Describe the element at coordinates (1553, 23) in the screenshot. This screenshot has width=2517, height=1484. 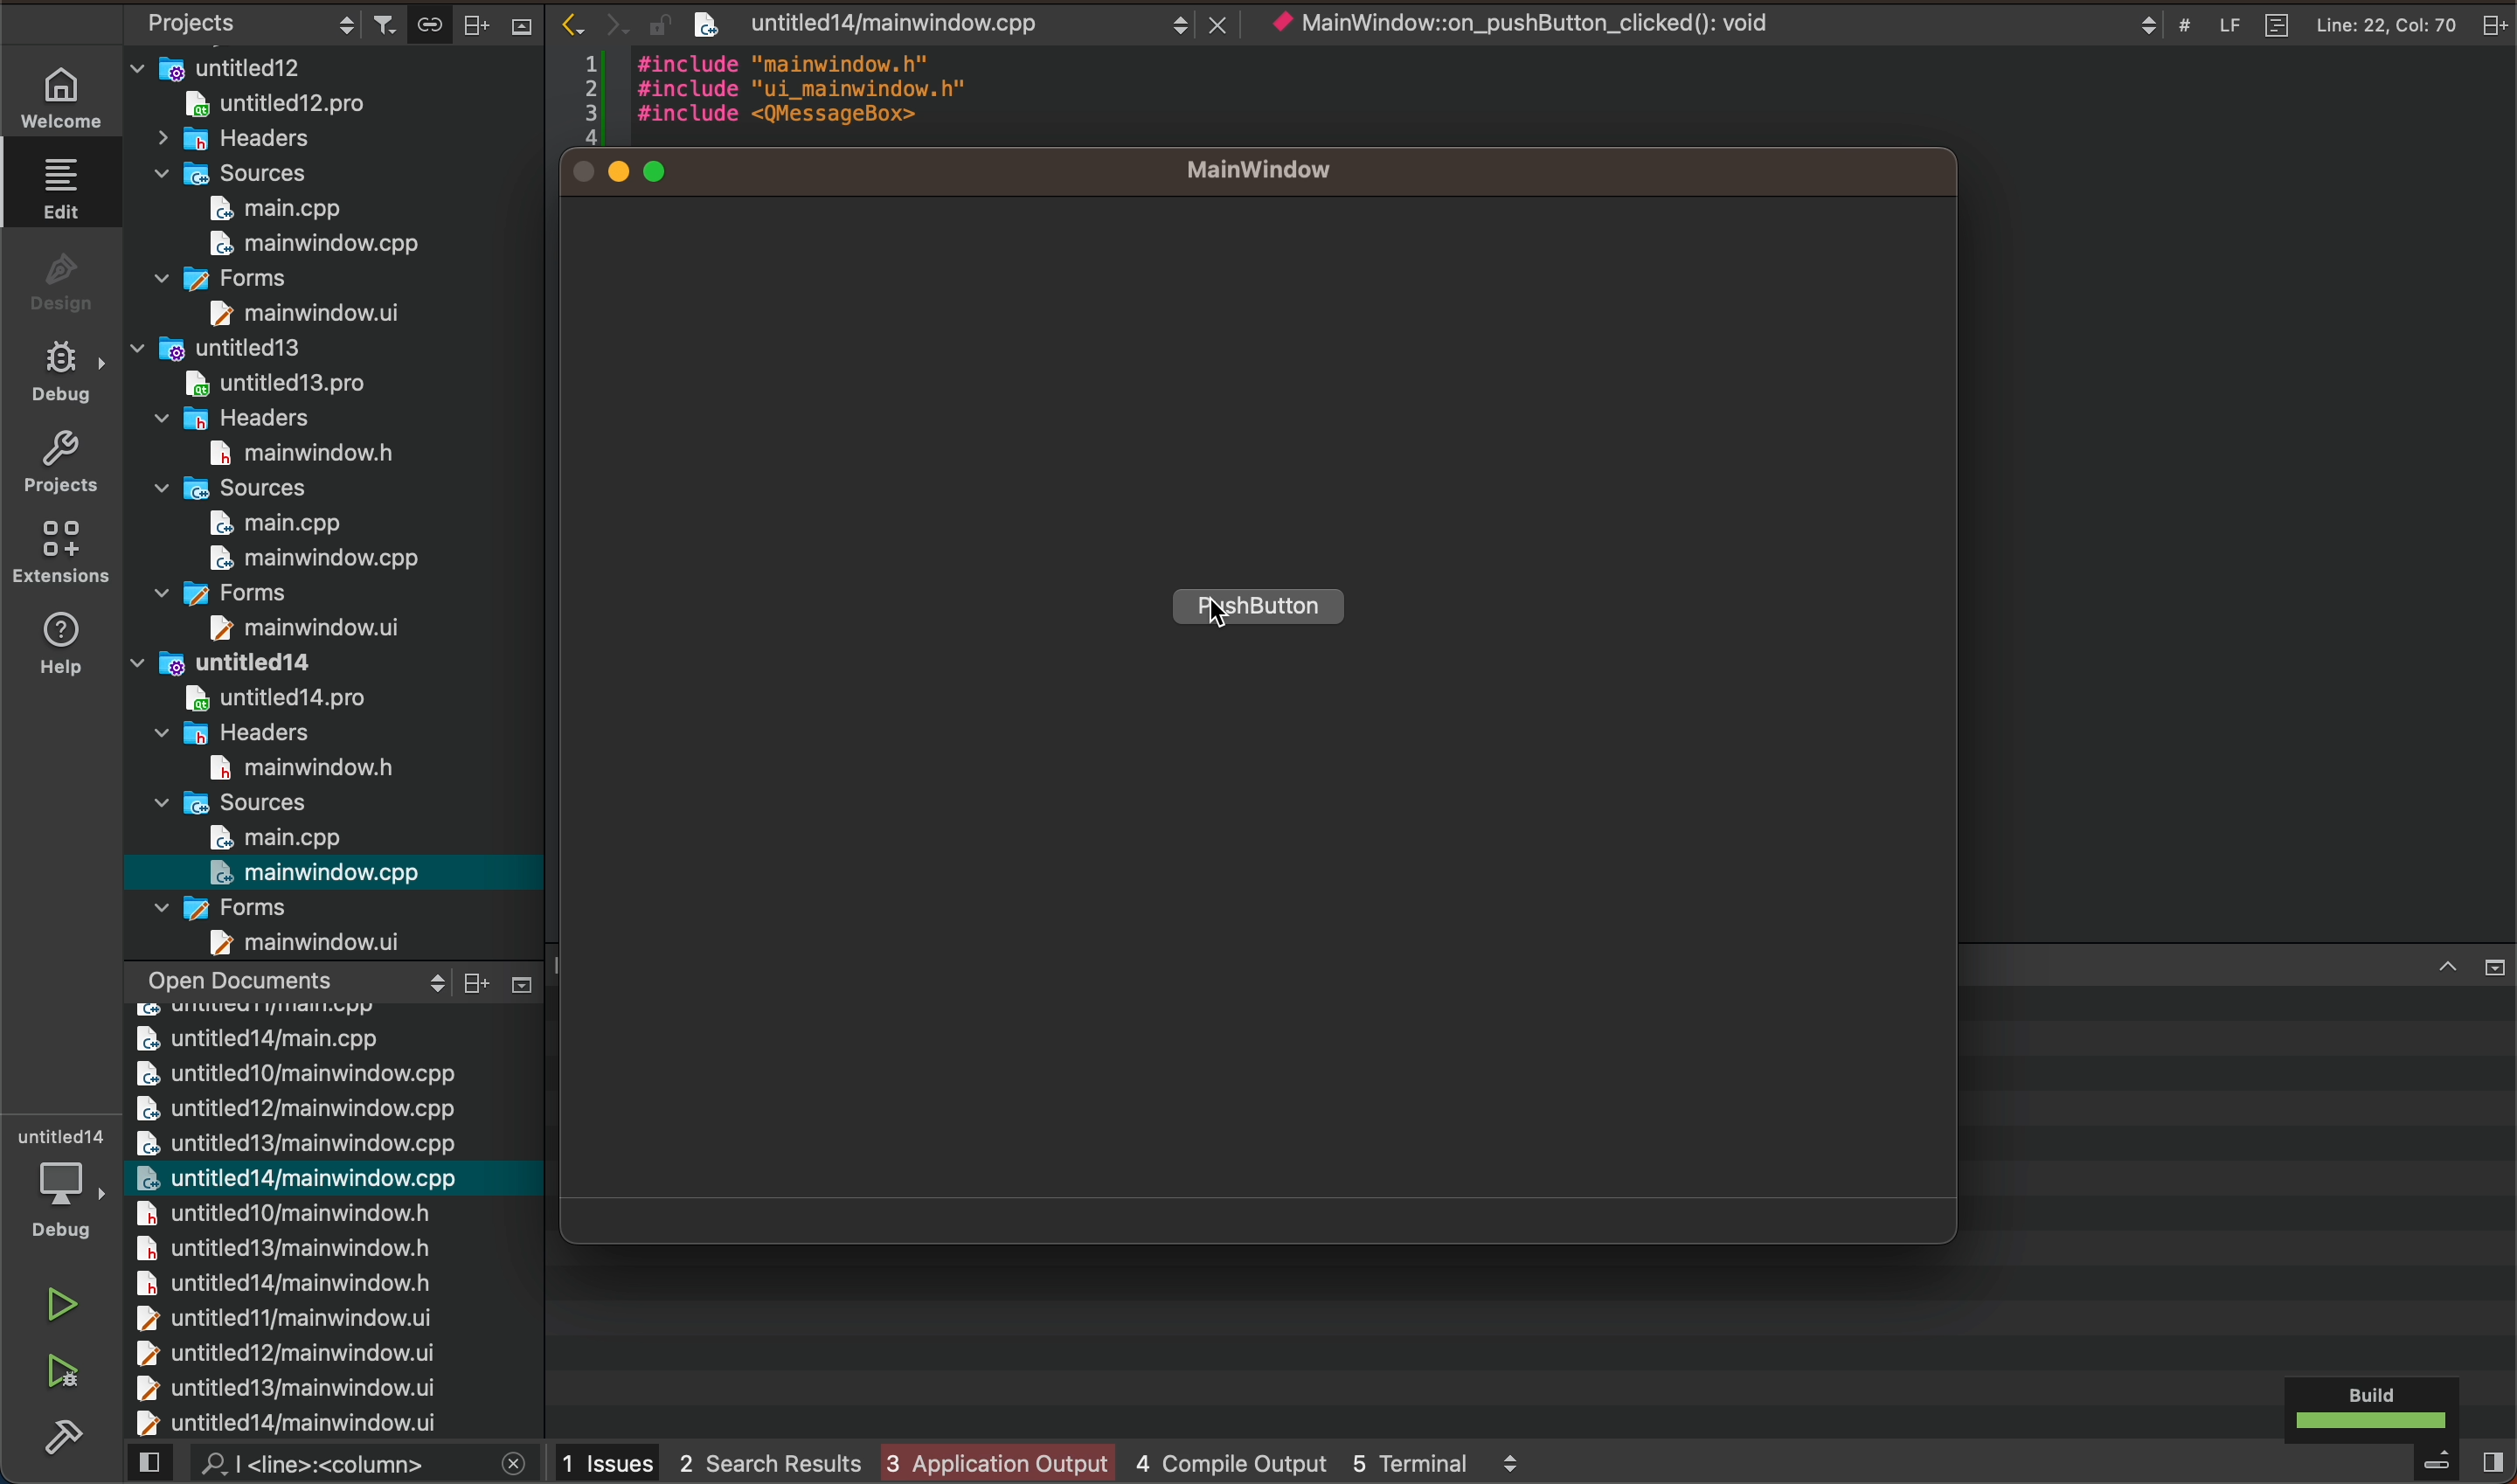
I see `object` at that location.